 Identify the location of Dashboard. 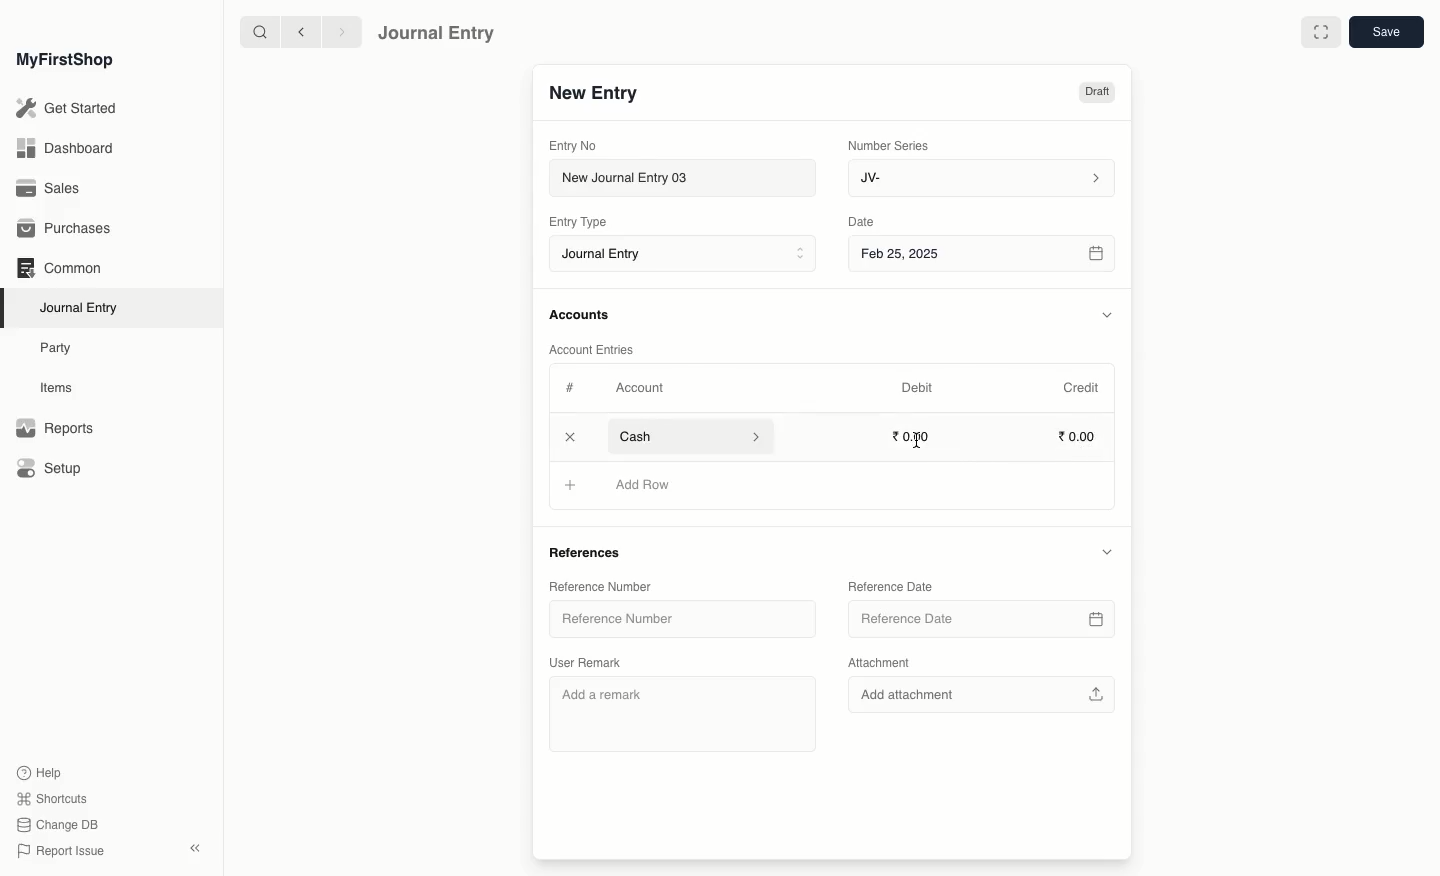
(64, 147).